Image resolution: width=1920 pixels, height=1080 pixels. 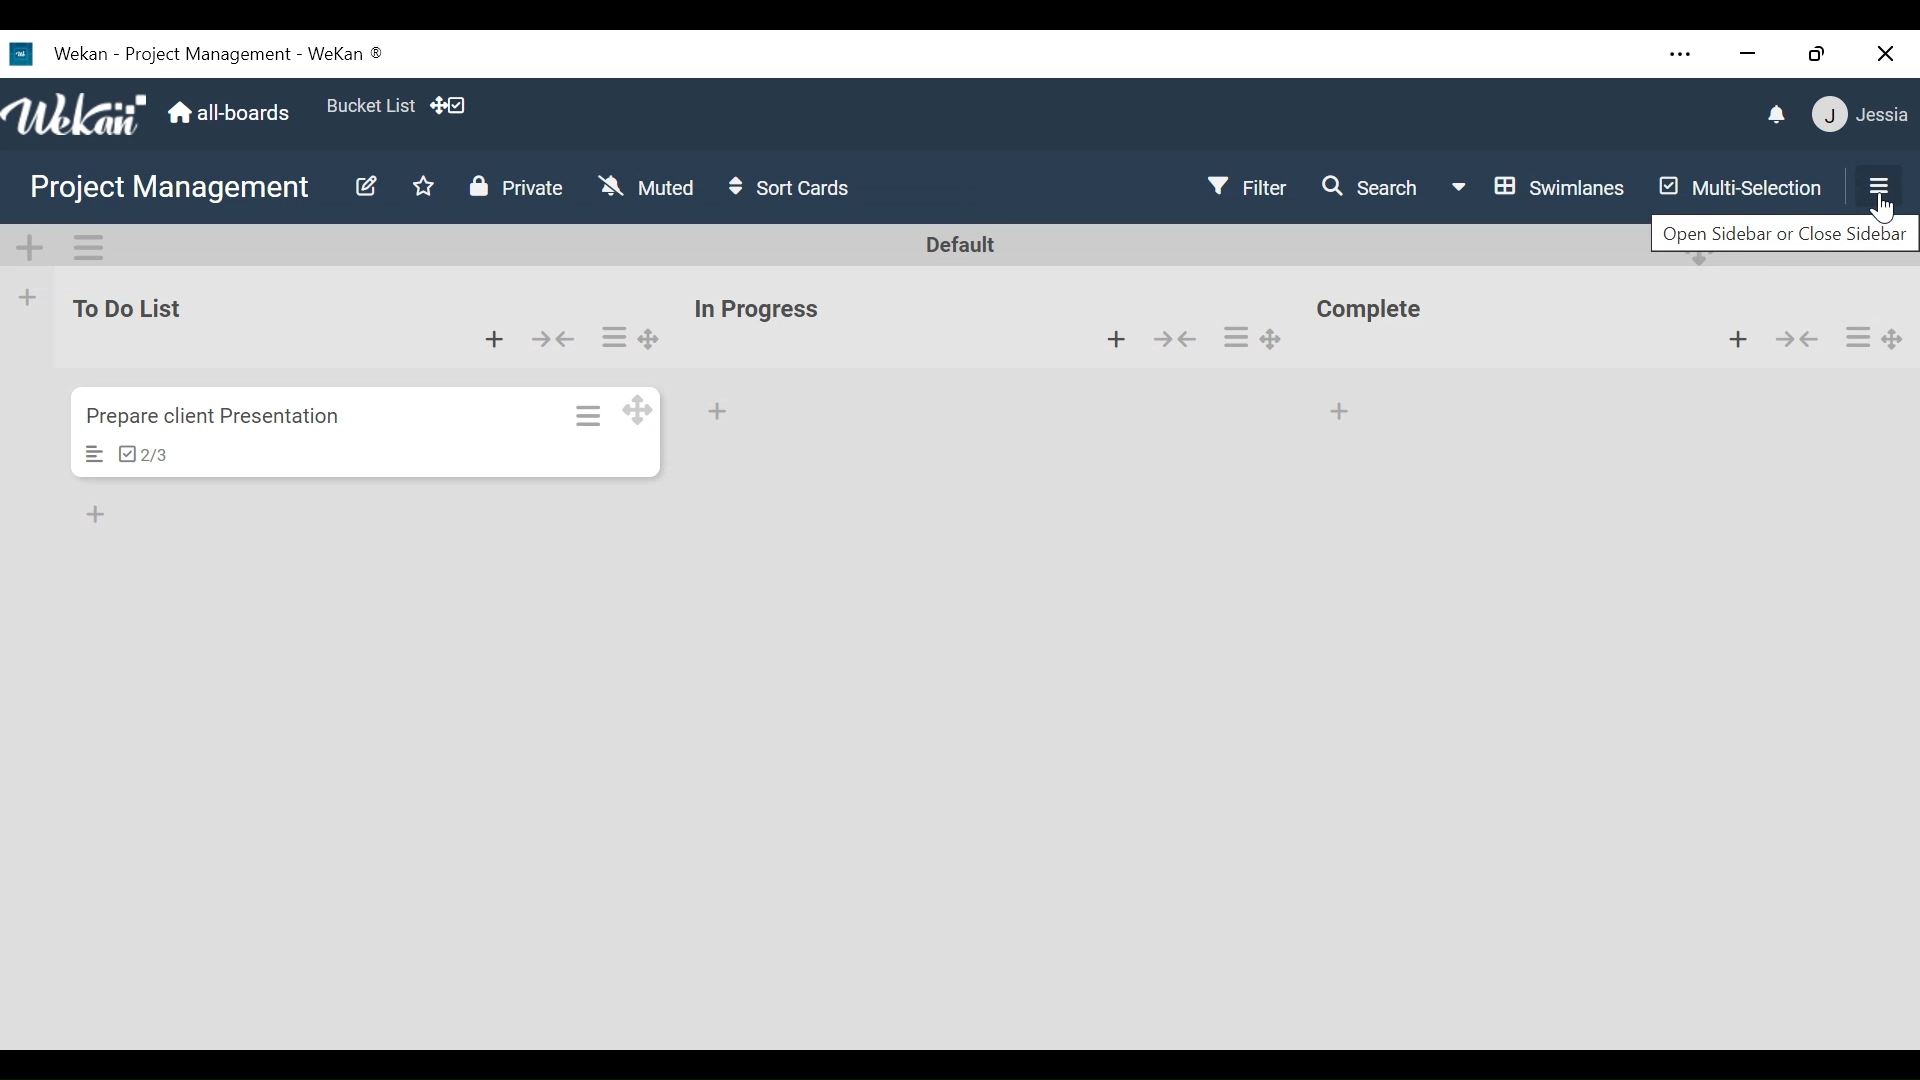 I want to click on Favorites, so click(x=421, y=187).